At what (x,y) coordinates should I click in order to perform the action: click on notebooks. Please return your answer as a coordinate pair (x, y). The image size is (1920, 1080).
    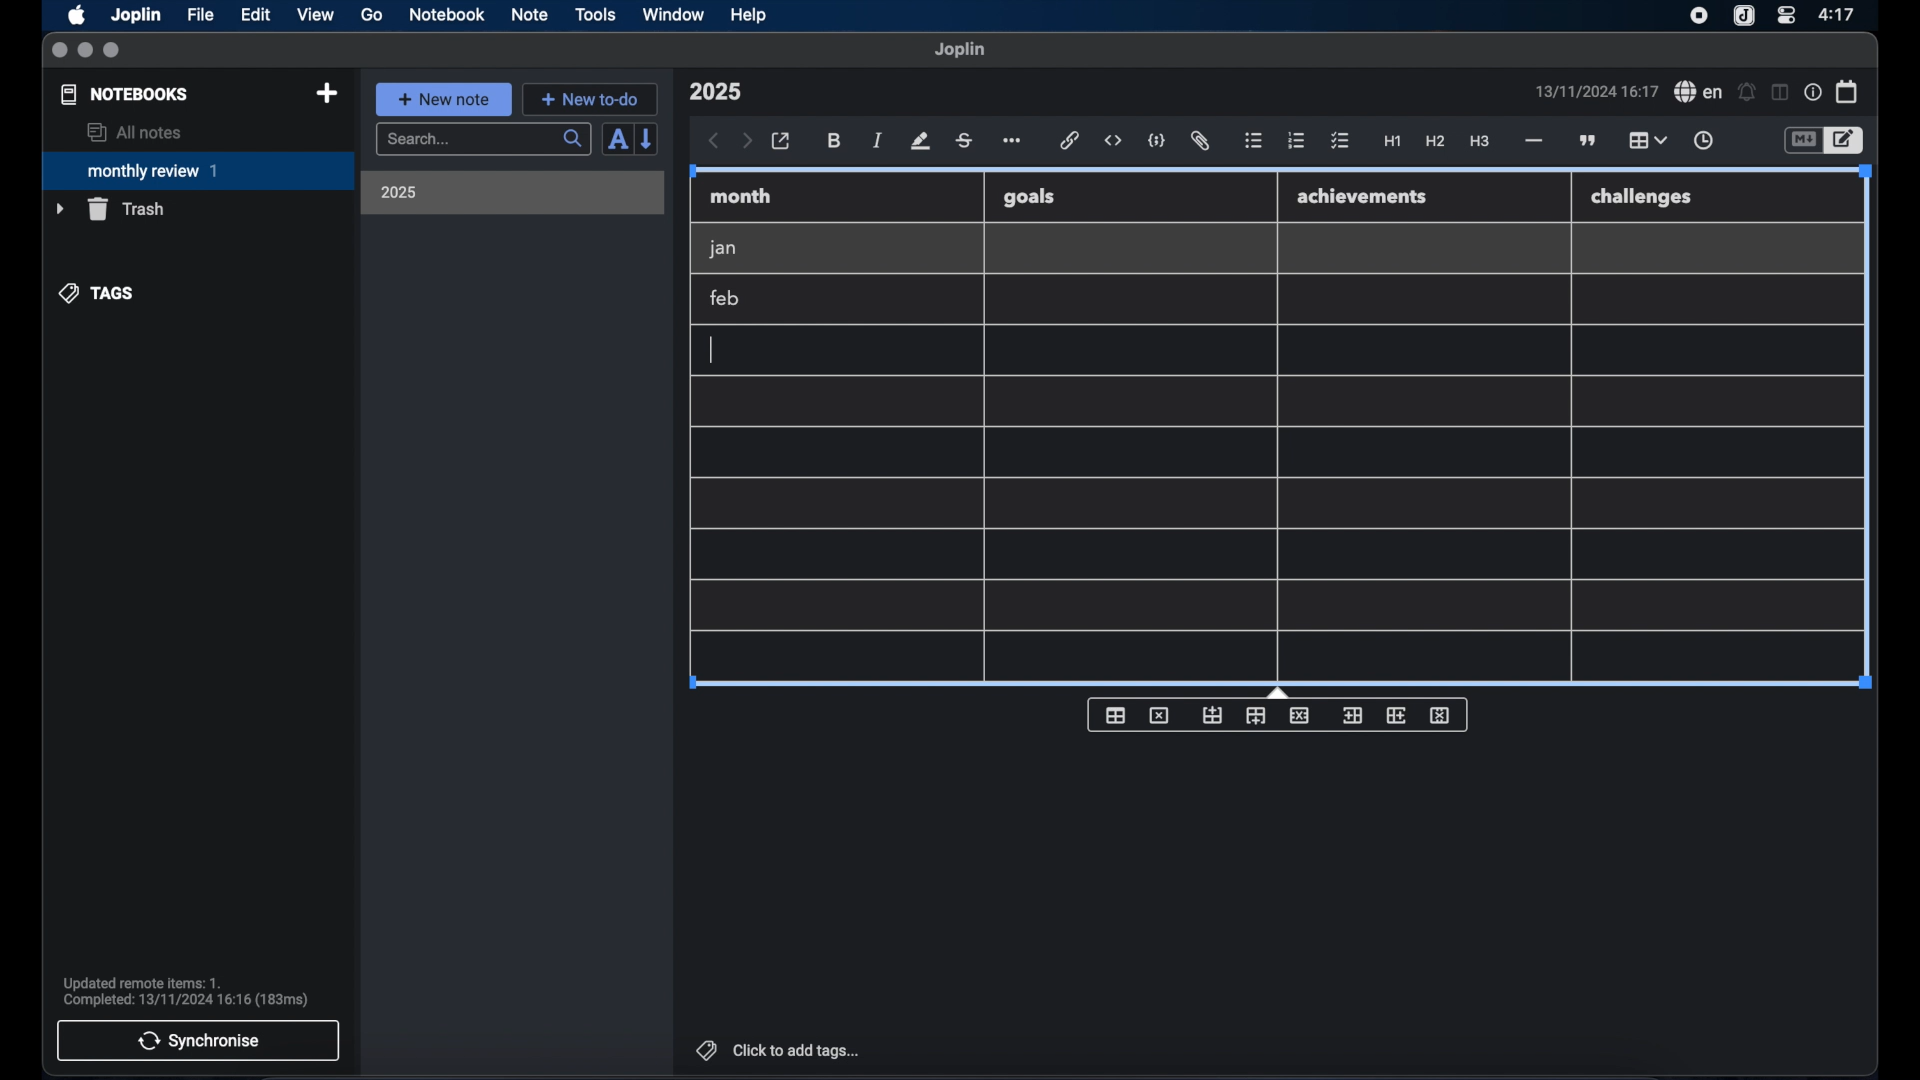
    Looking at the image, I should click on (125, 94).